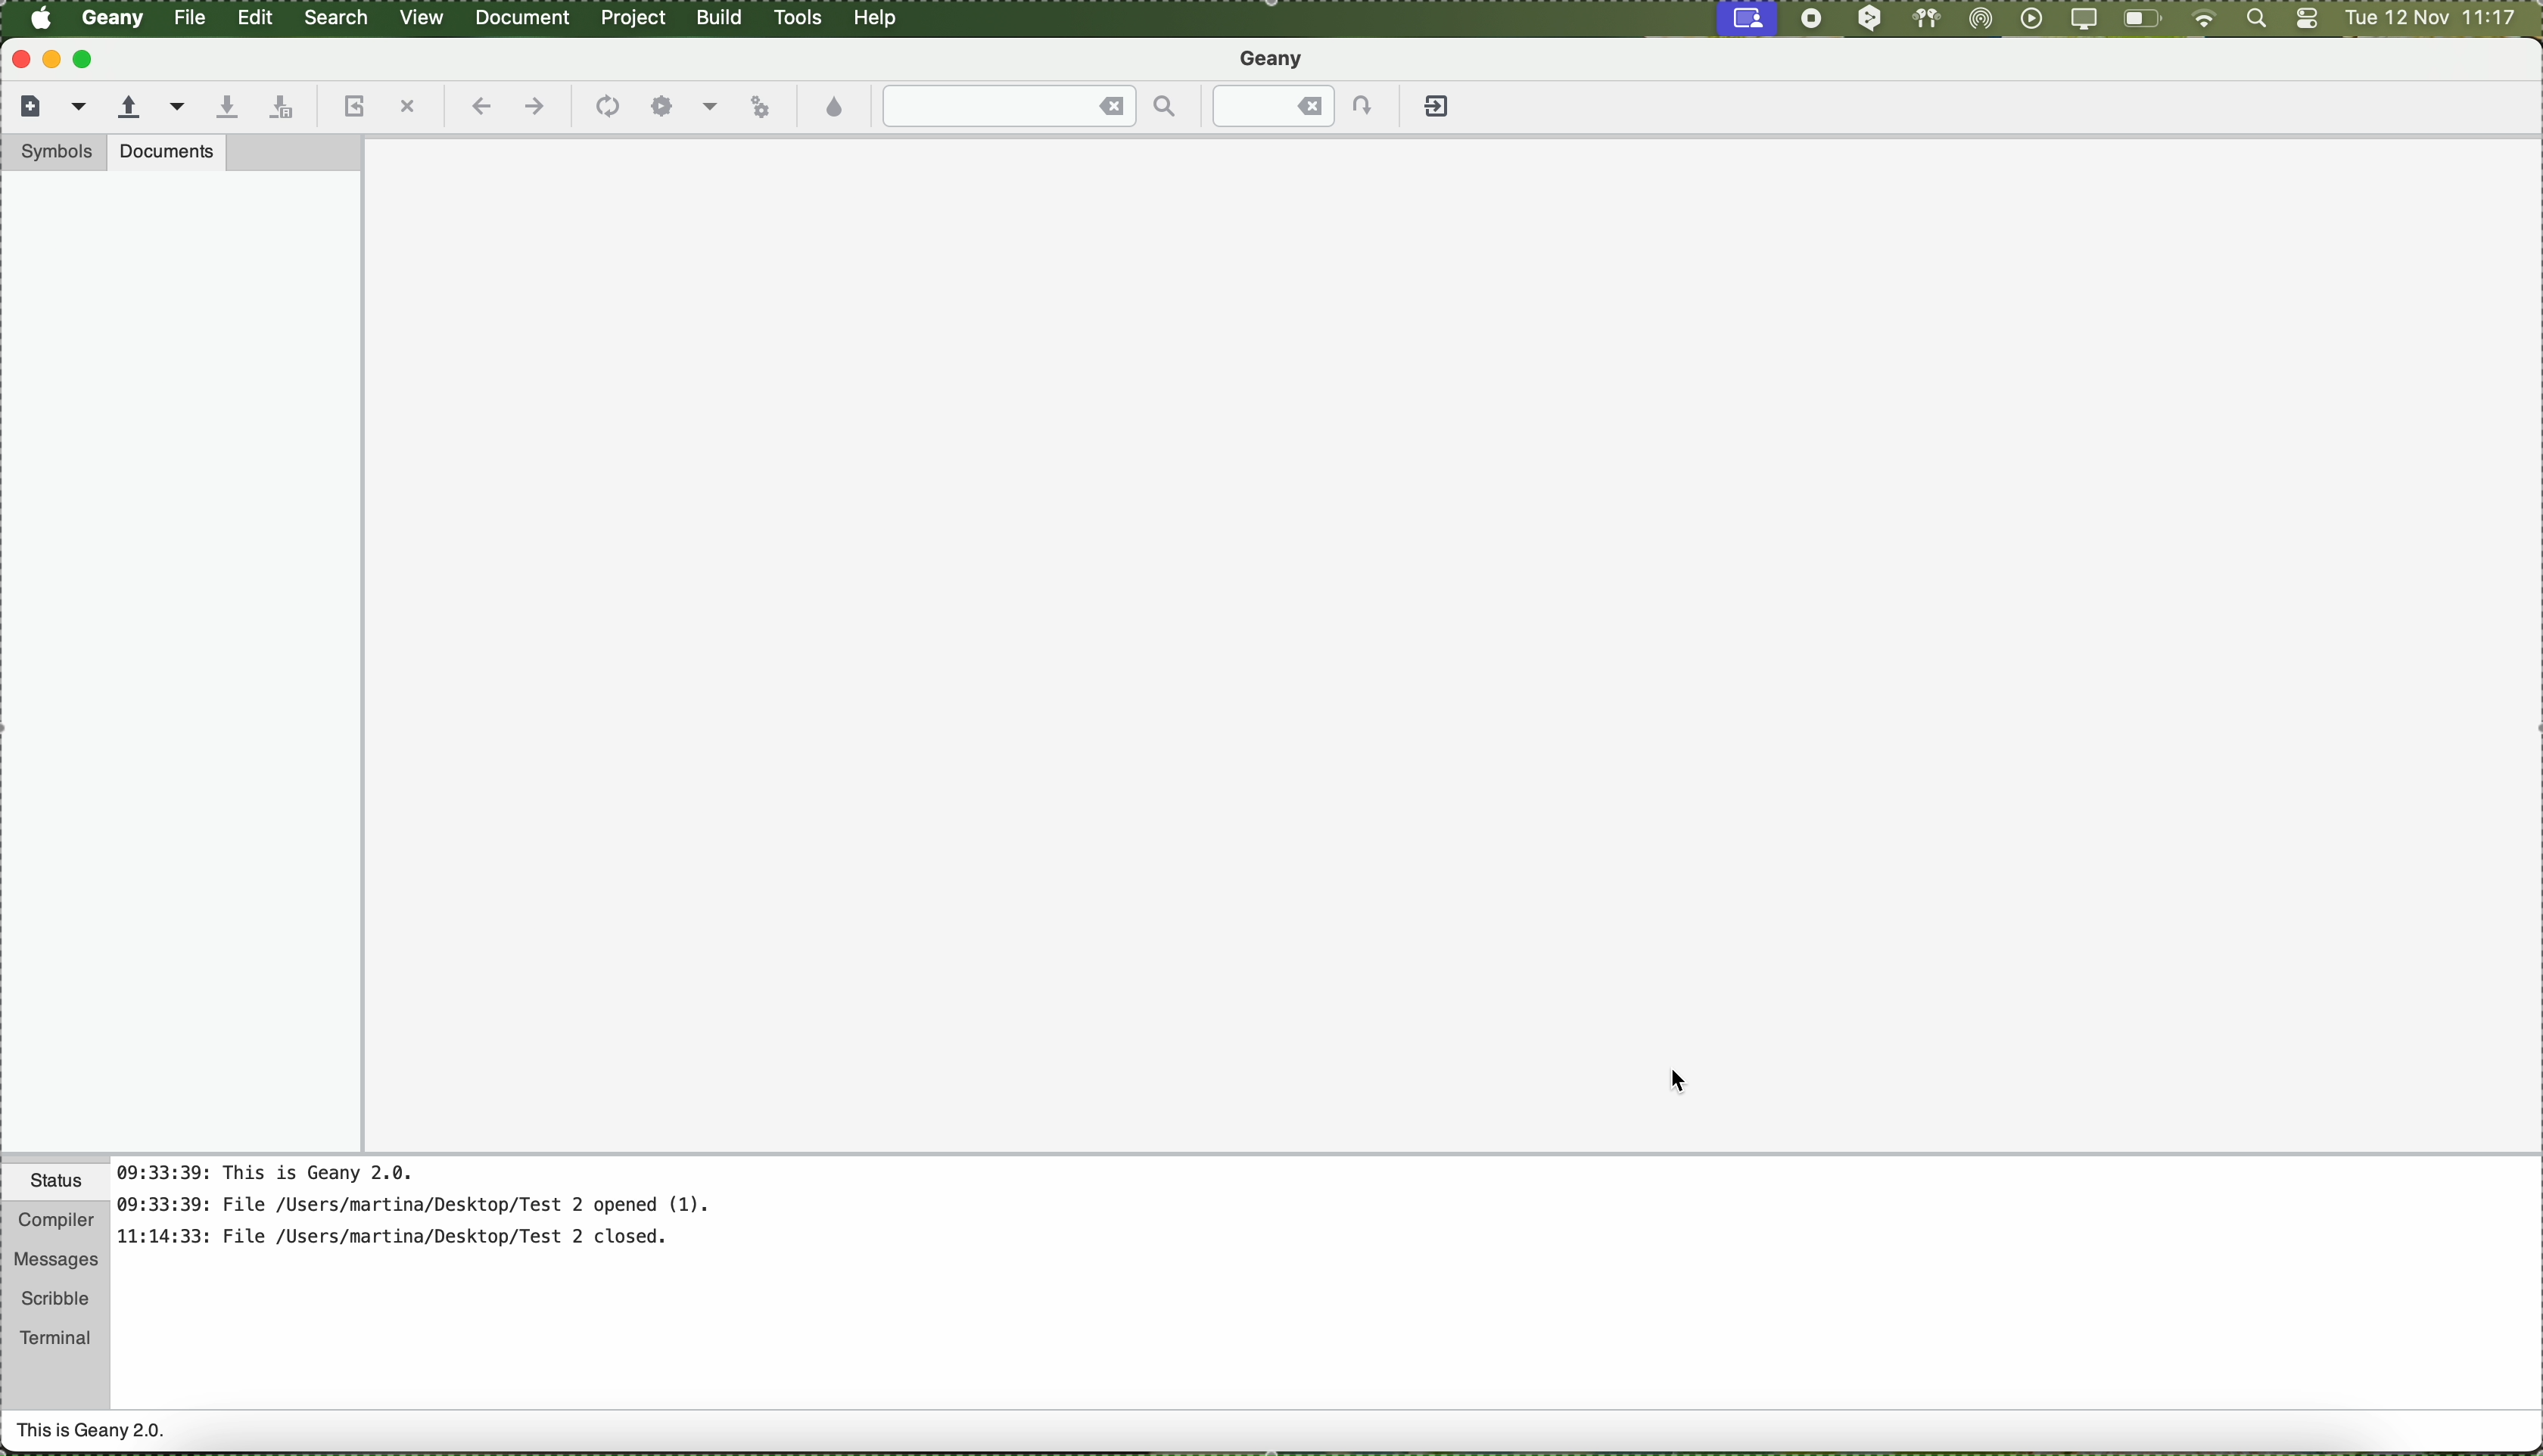 The image size is (2543, 1456). Describe the element at coordinates (2307, 20) in the screenshot. I see `controls` at that location.